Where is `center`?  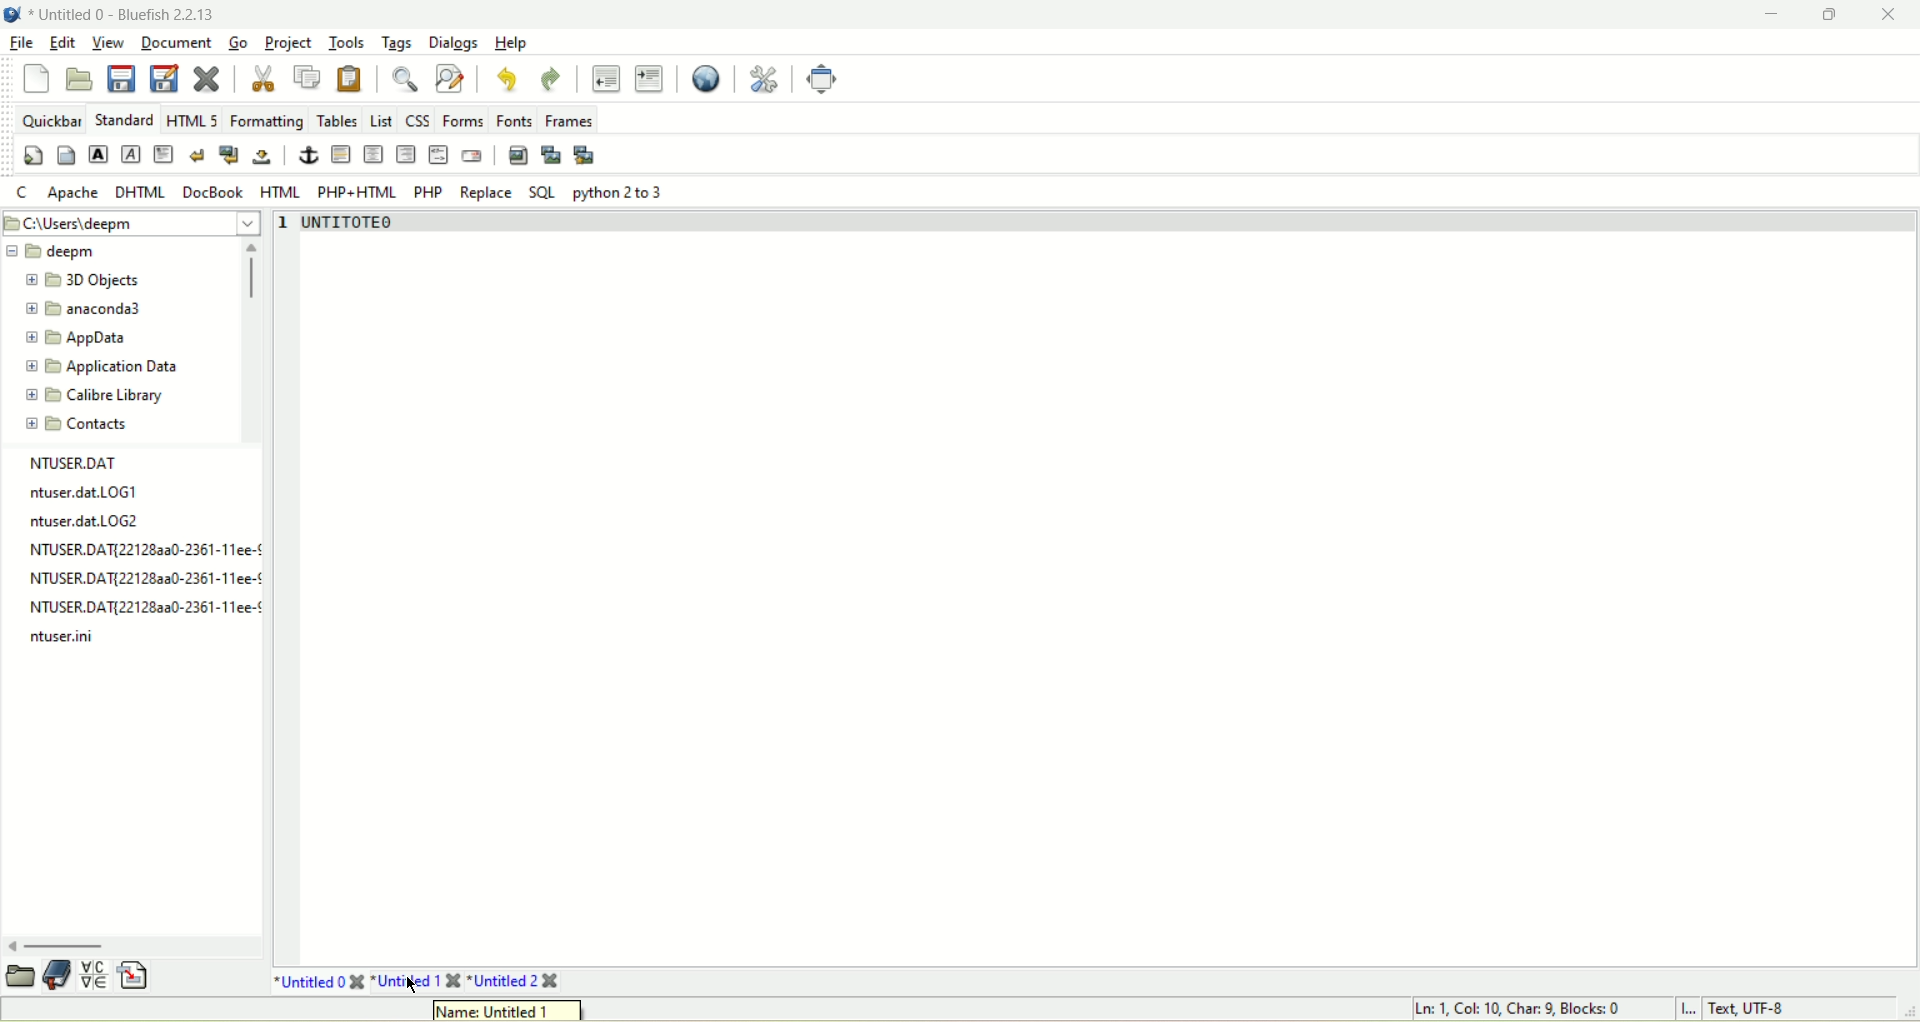
center is located at coordinates (371, 153).